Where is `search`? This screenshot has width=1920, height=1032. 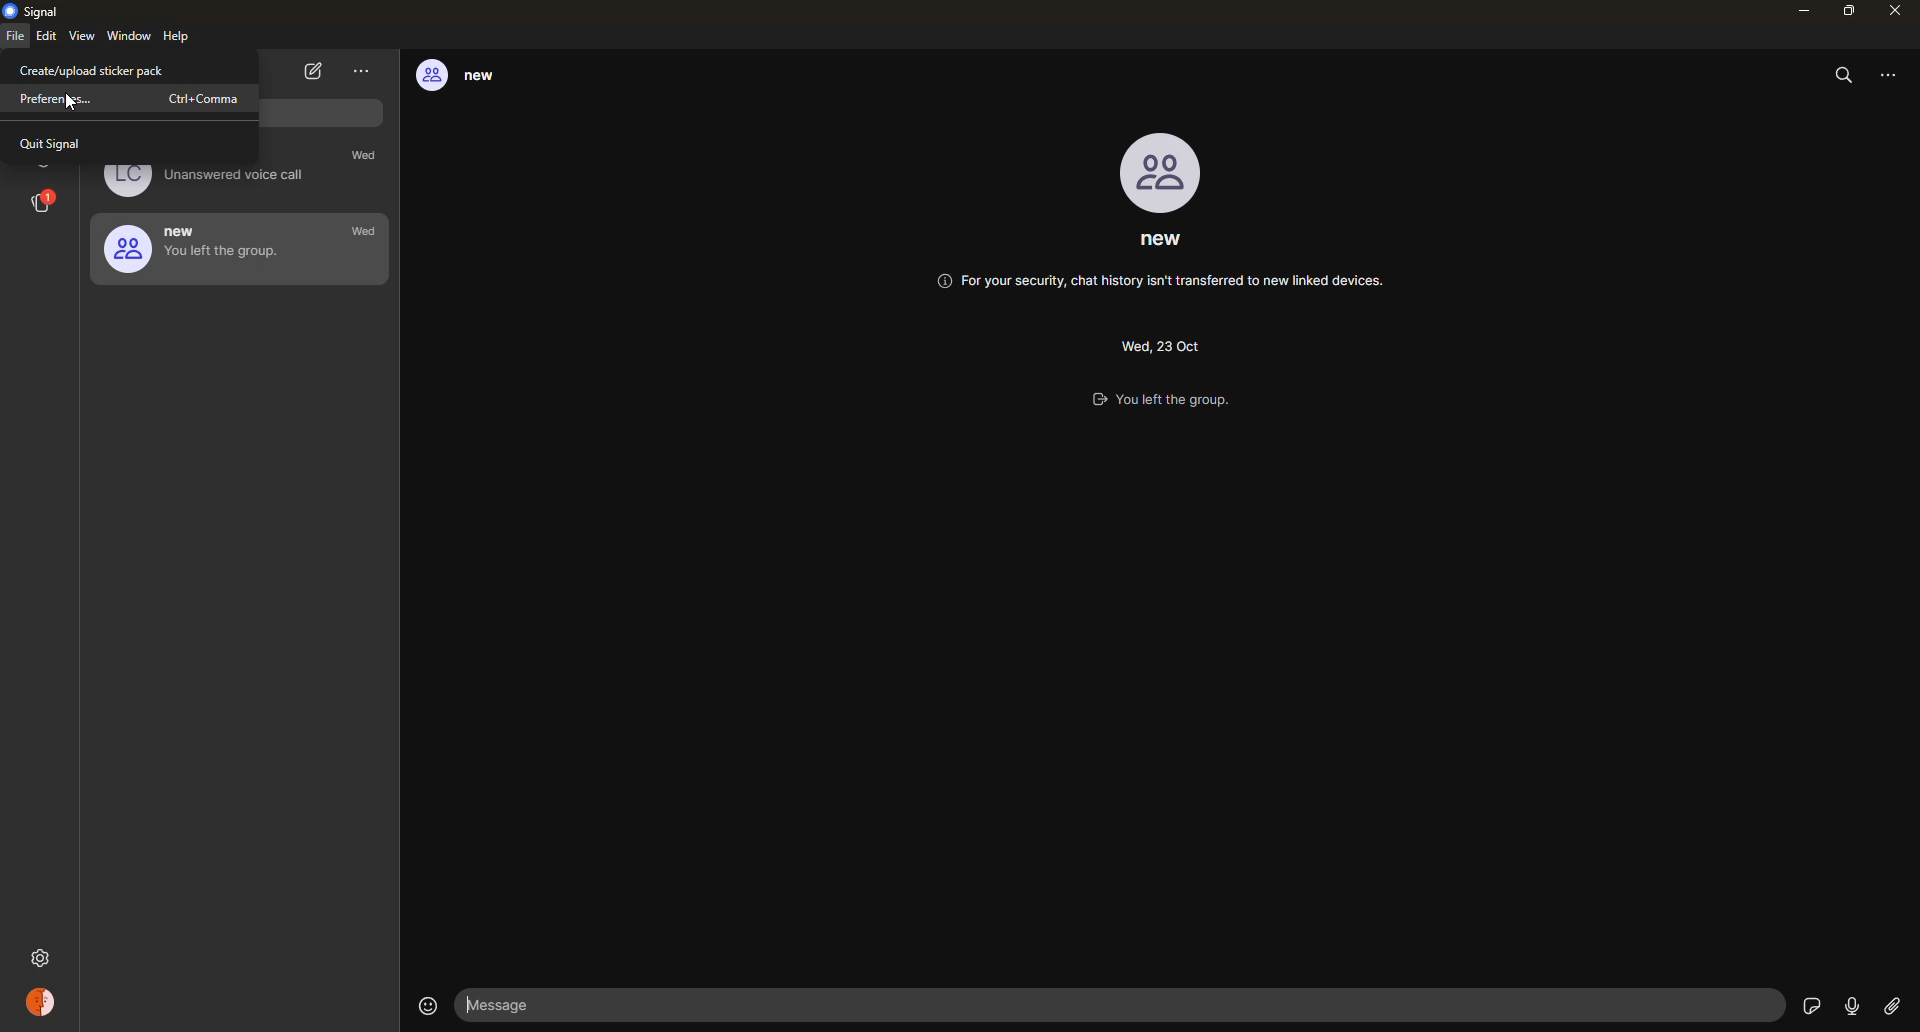 search is located at coordinates (1846, 75).